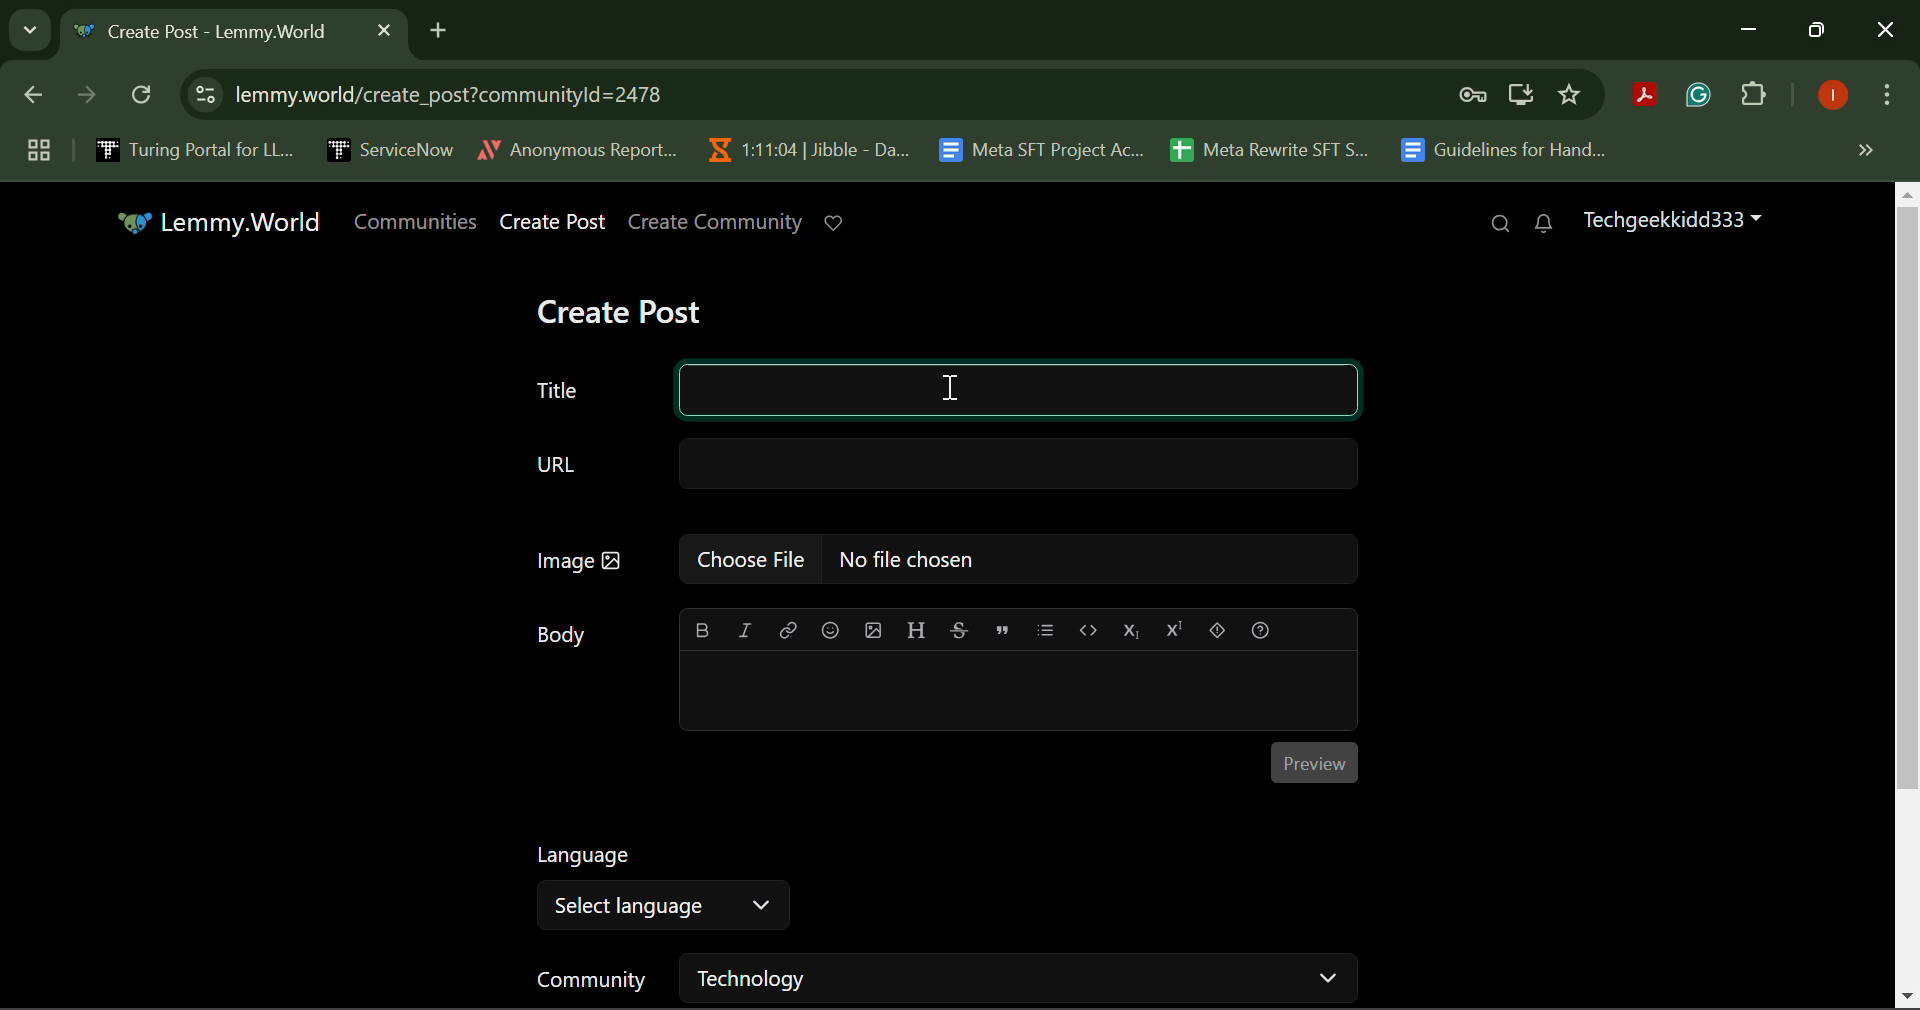 The width and height of the screenshot is (1920, 1010). I want to click on Refresh Page , so click(144, 96).